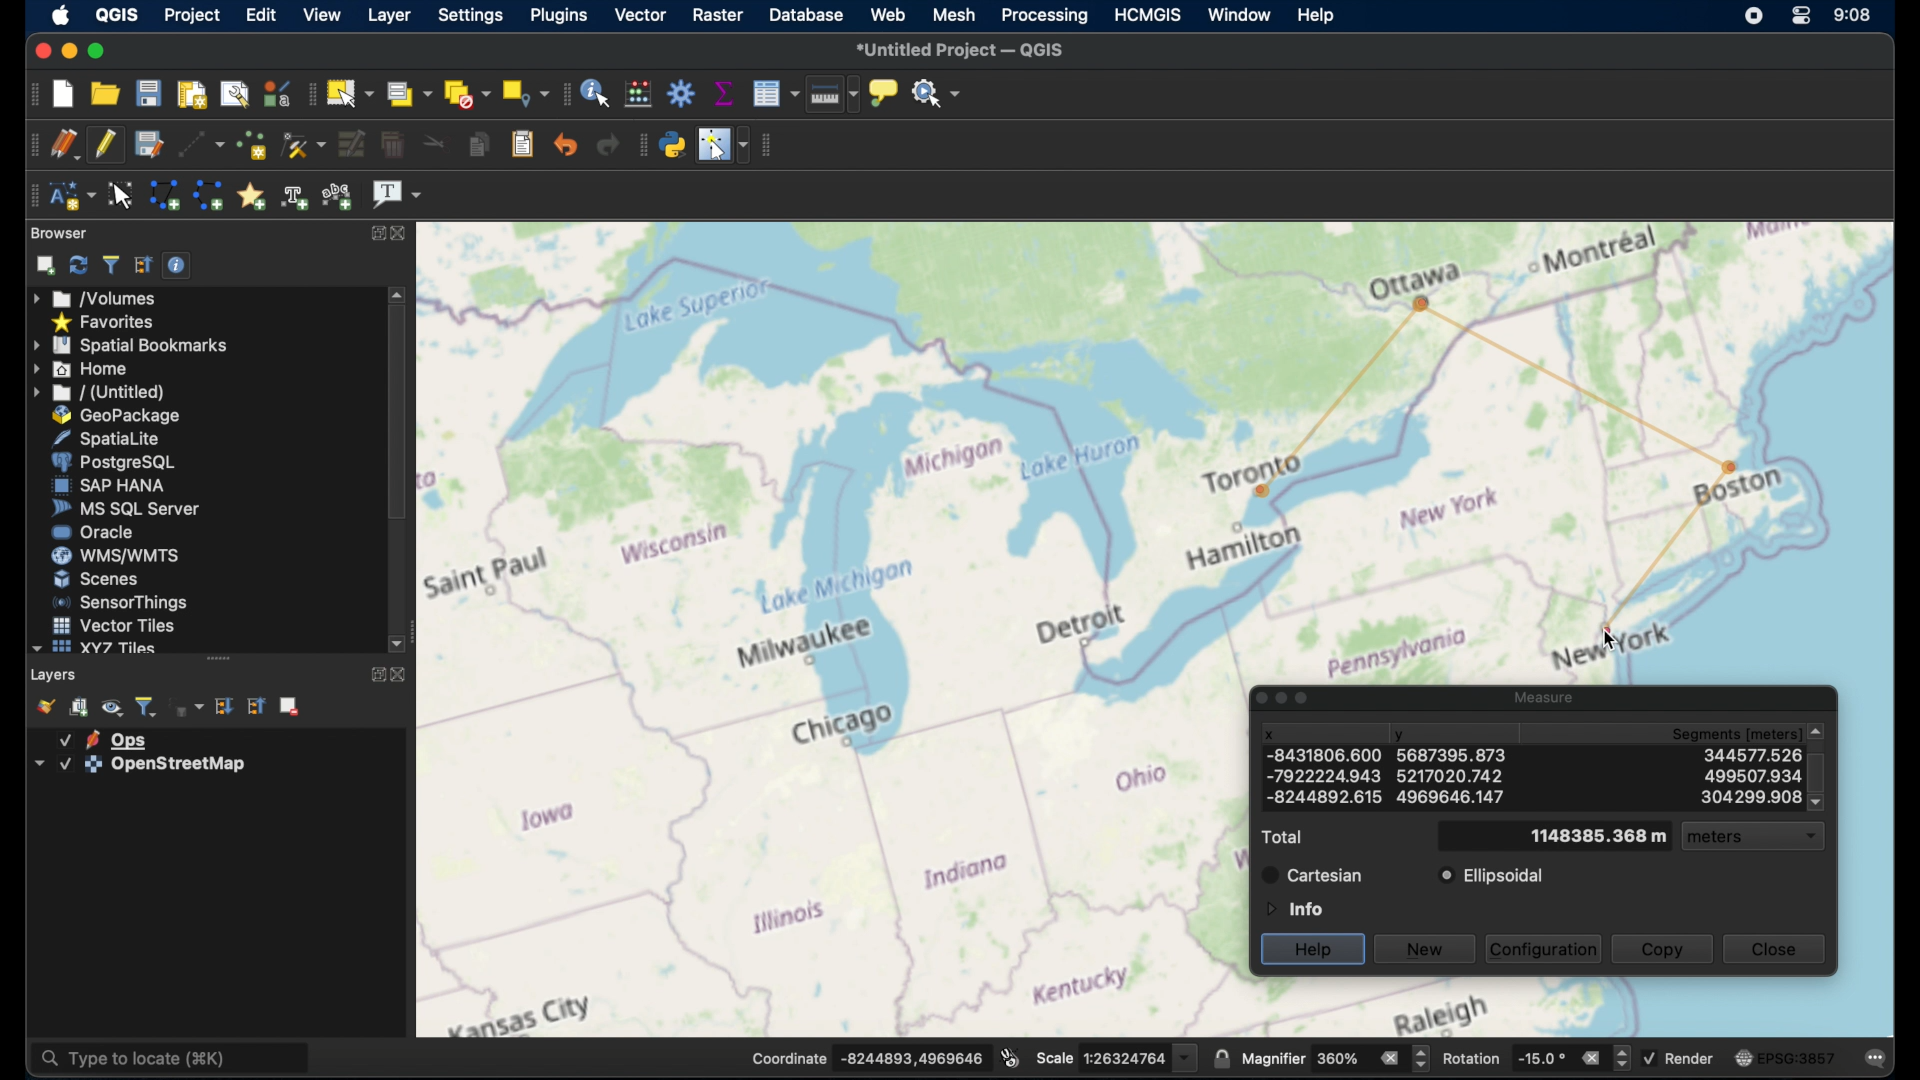  Describe the element at coordinates (724, 91) in the screenshot. I see `show statistical summary` at that location.